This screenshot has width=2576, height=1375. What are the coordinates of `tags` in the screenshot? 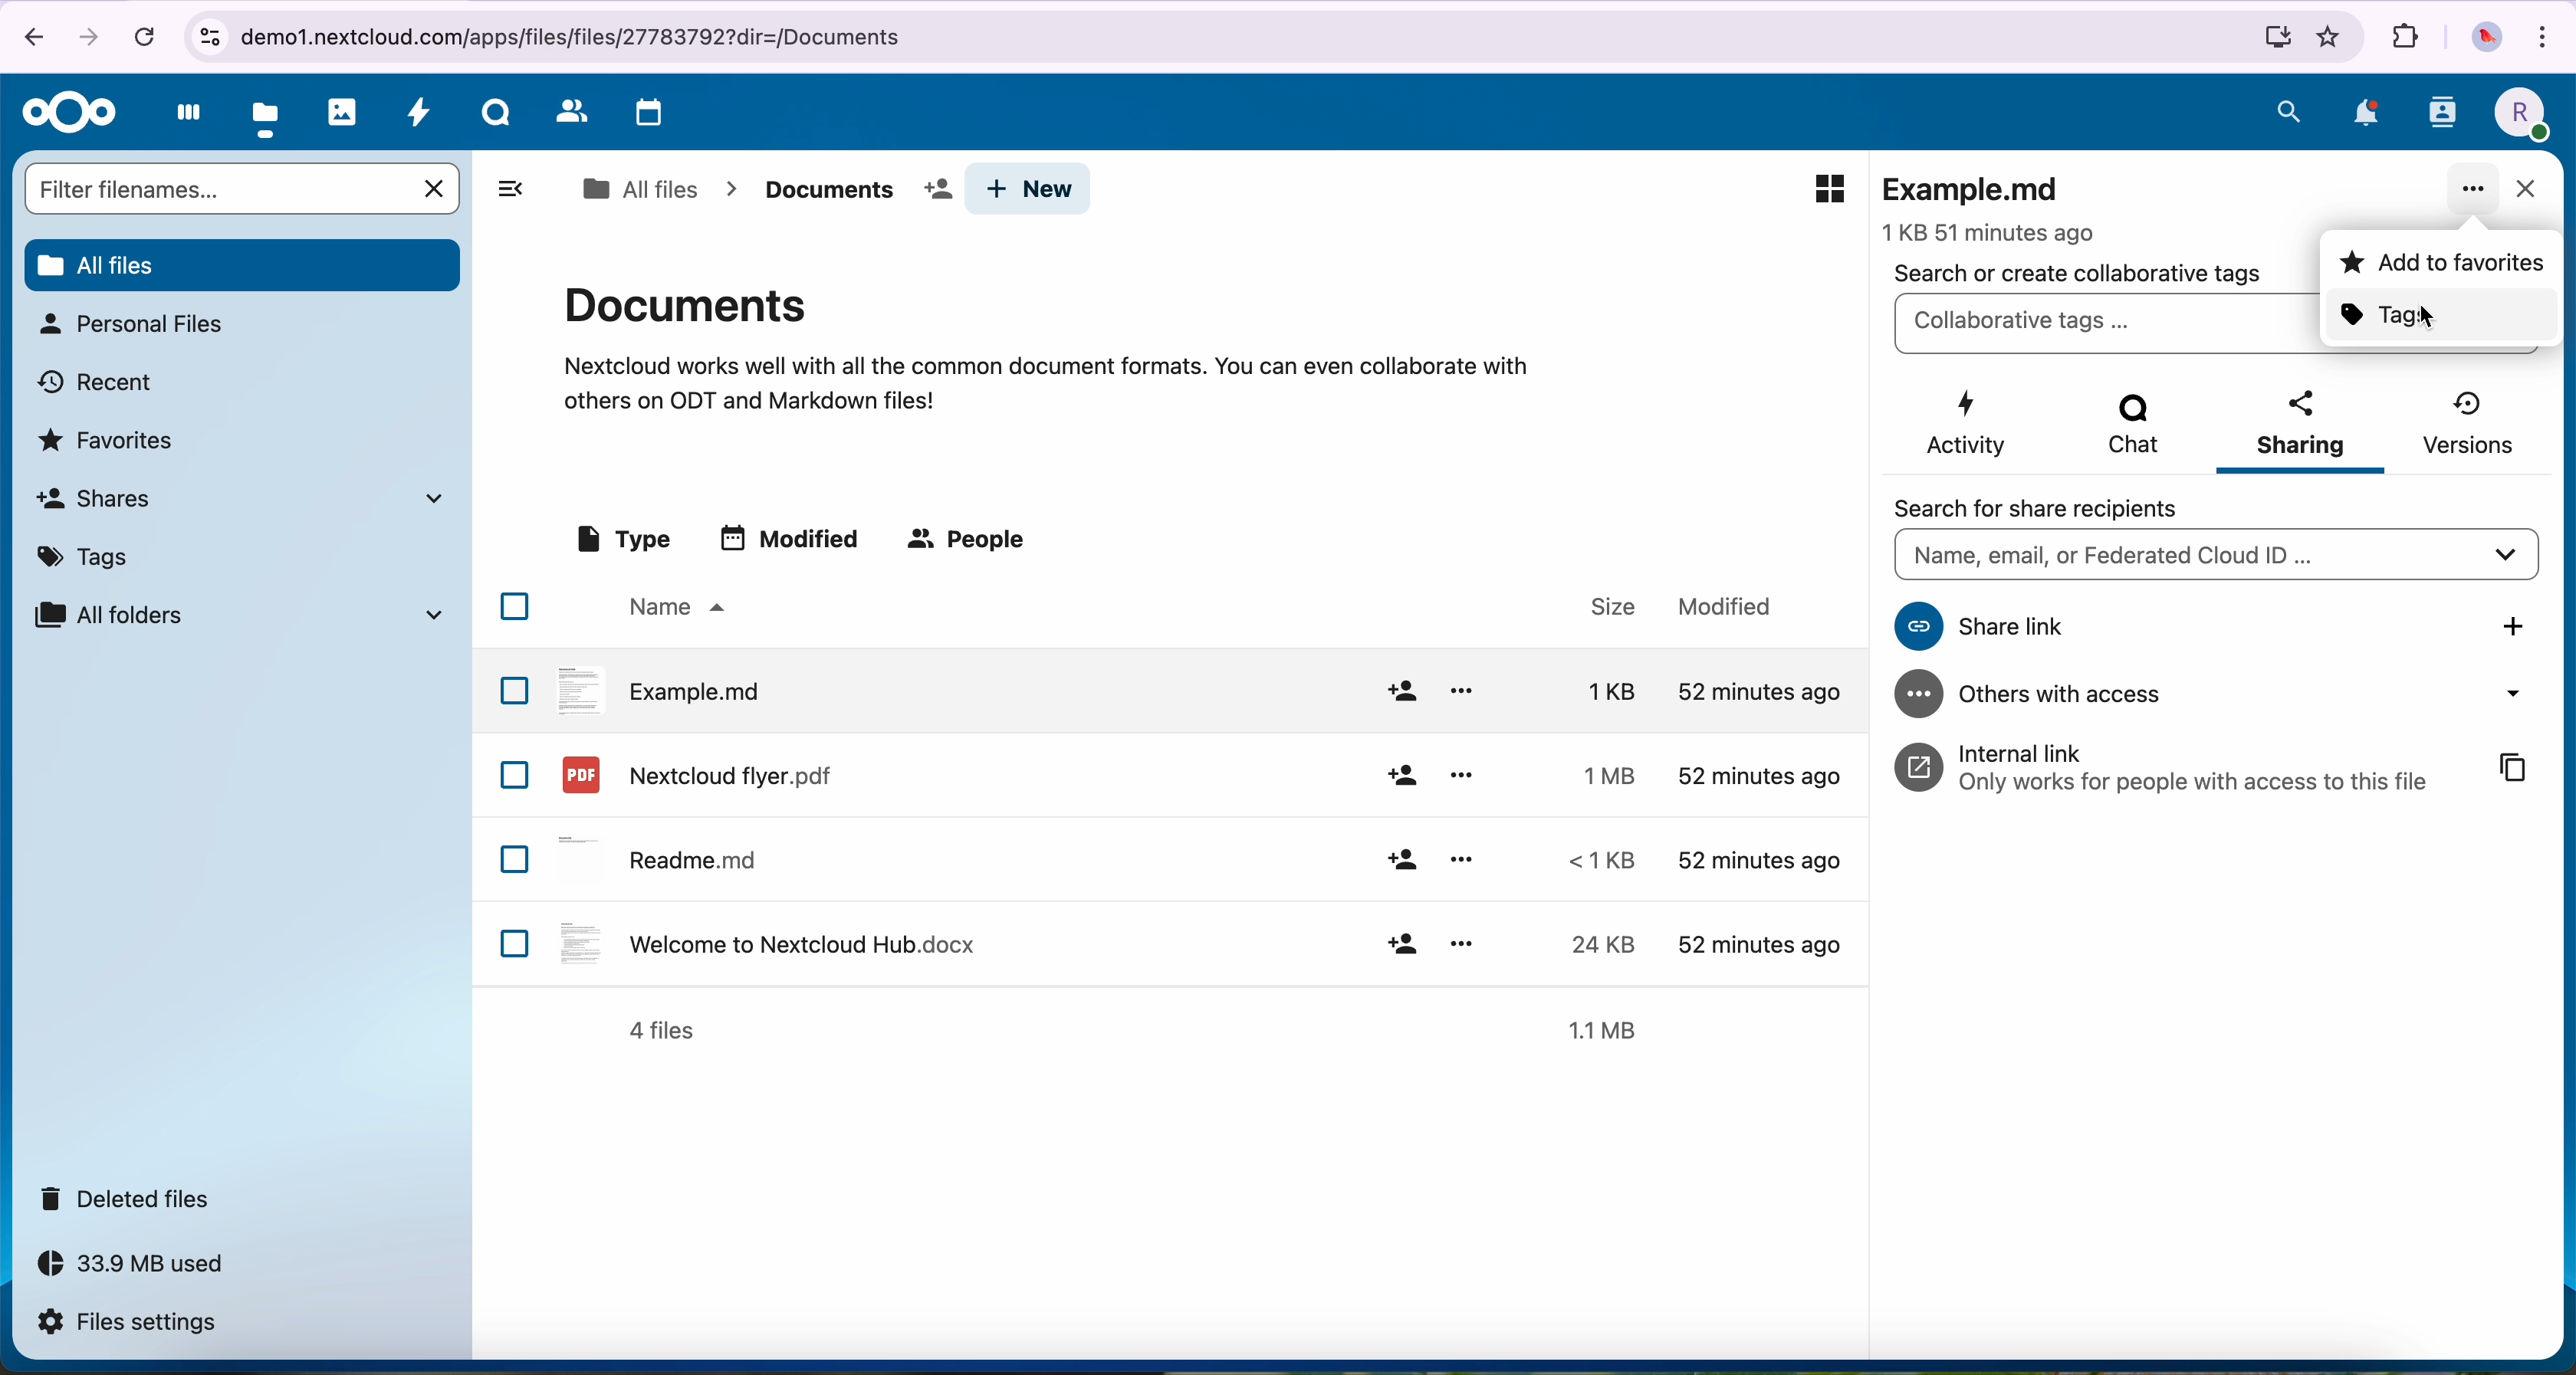 It's located at (2441, 317).